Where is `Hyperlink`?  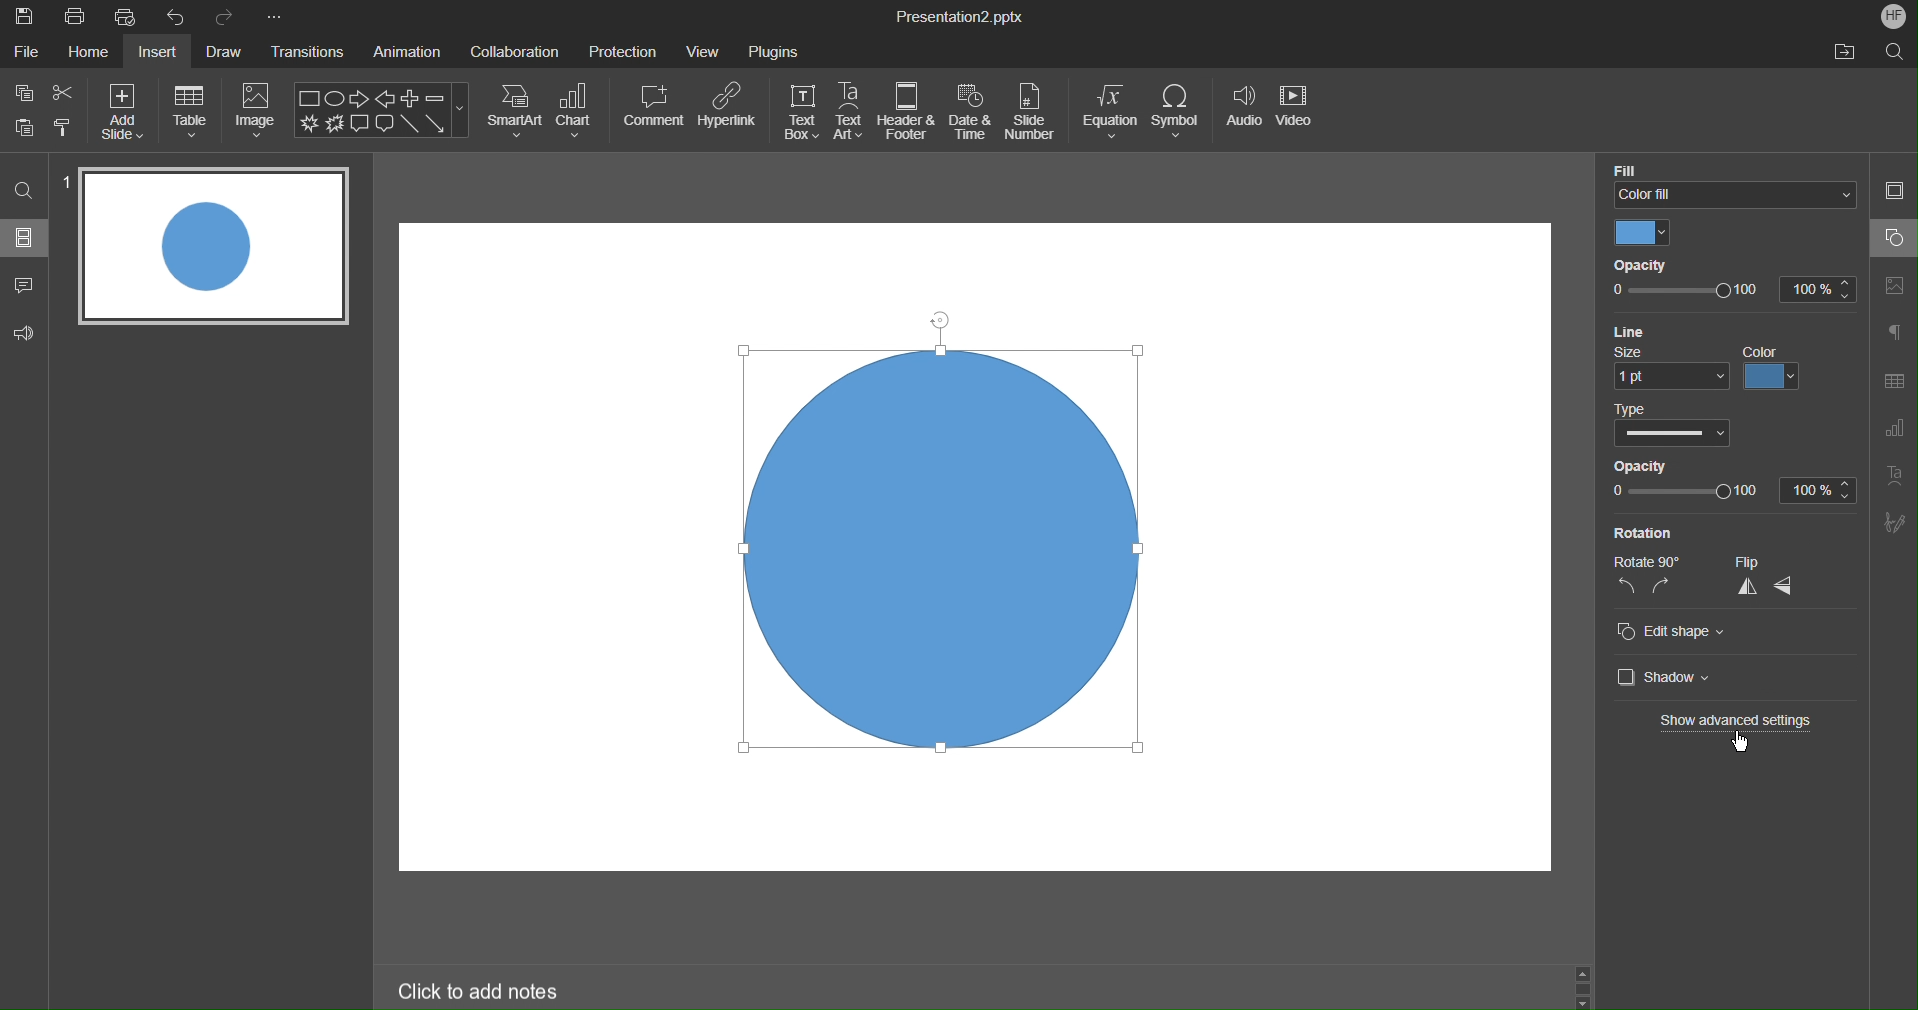
Hyperlink is located at coordinates (727, 106).